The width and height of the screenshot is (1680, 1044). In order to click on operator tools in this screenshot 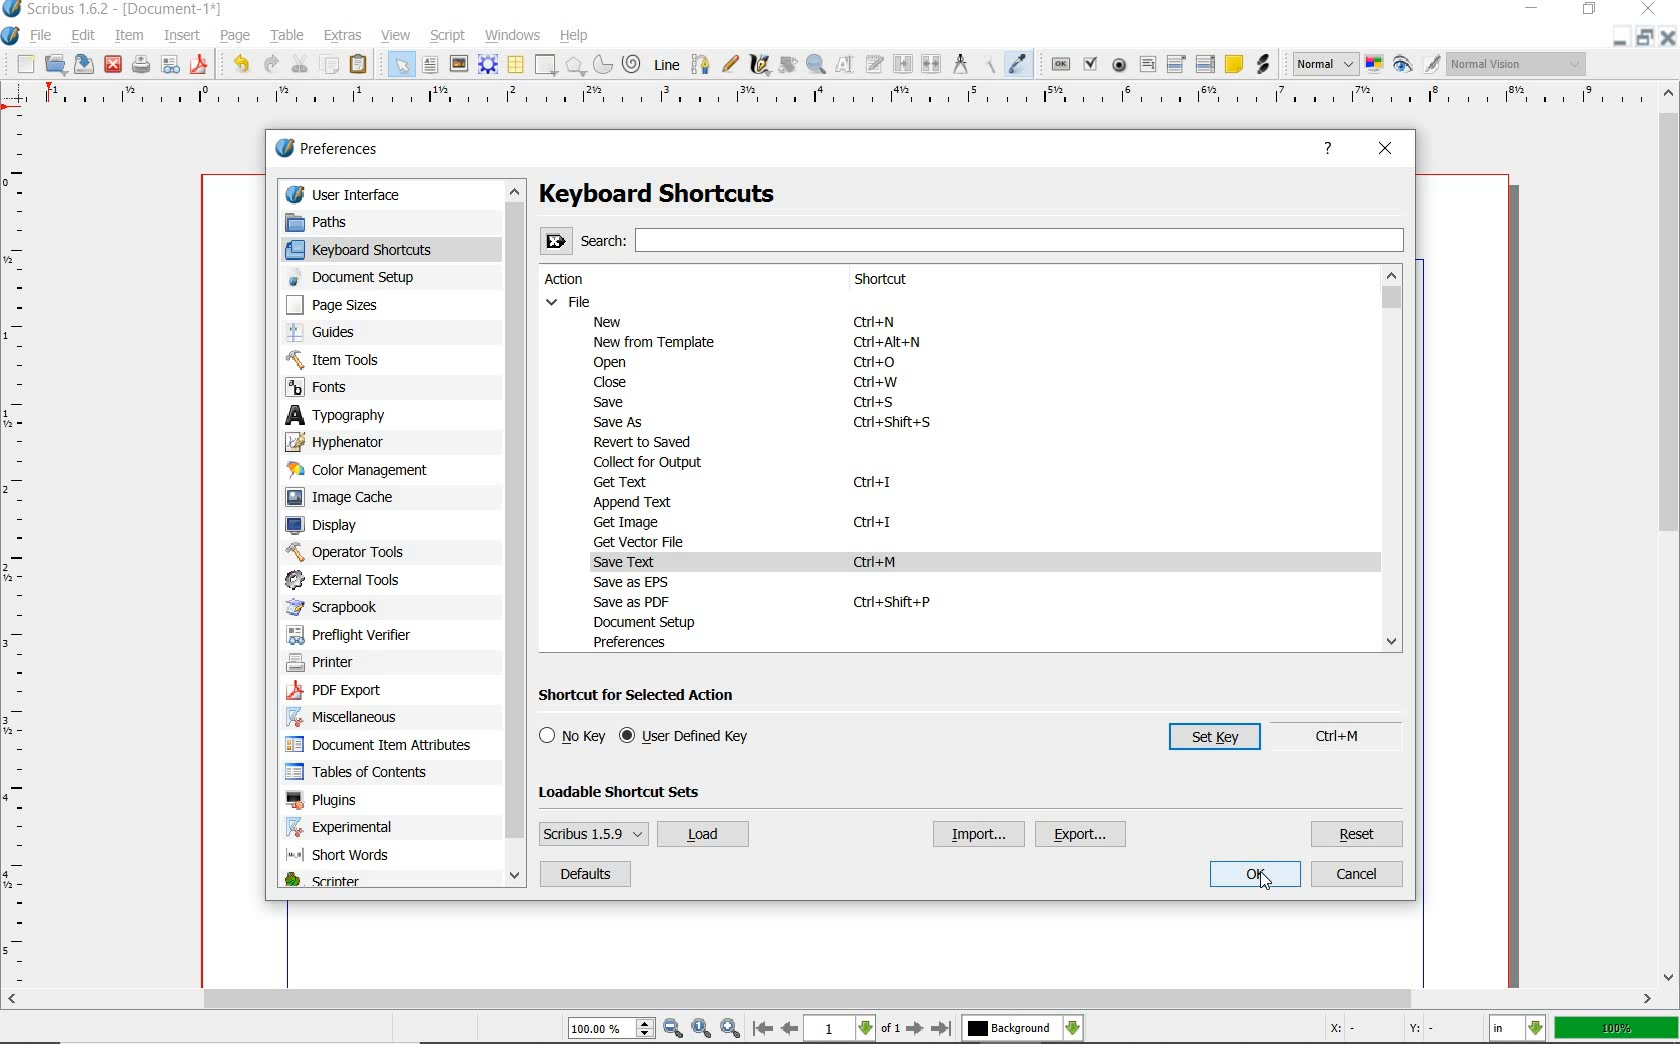, I will do `click(346, 552)`.